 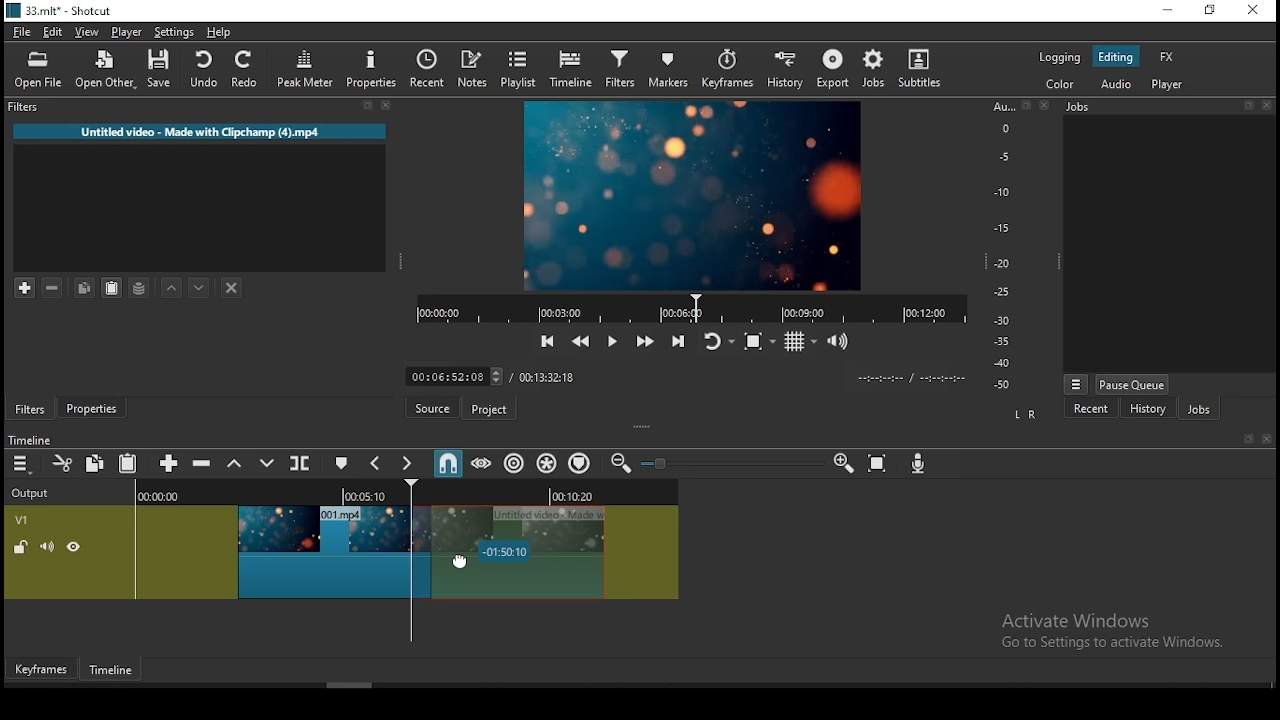 What do you see at coordinates (1118, 84) in the screenshot?
I see `audio` at bounding box center [1118, 84].